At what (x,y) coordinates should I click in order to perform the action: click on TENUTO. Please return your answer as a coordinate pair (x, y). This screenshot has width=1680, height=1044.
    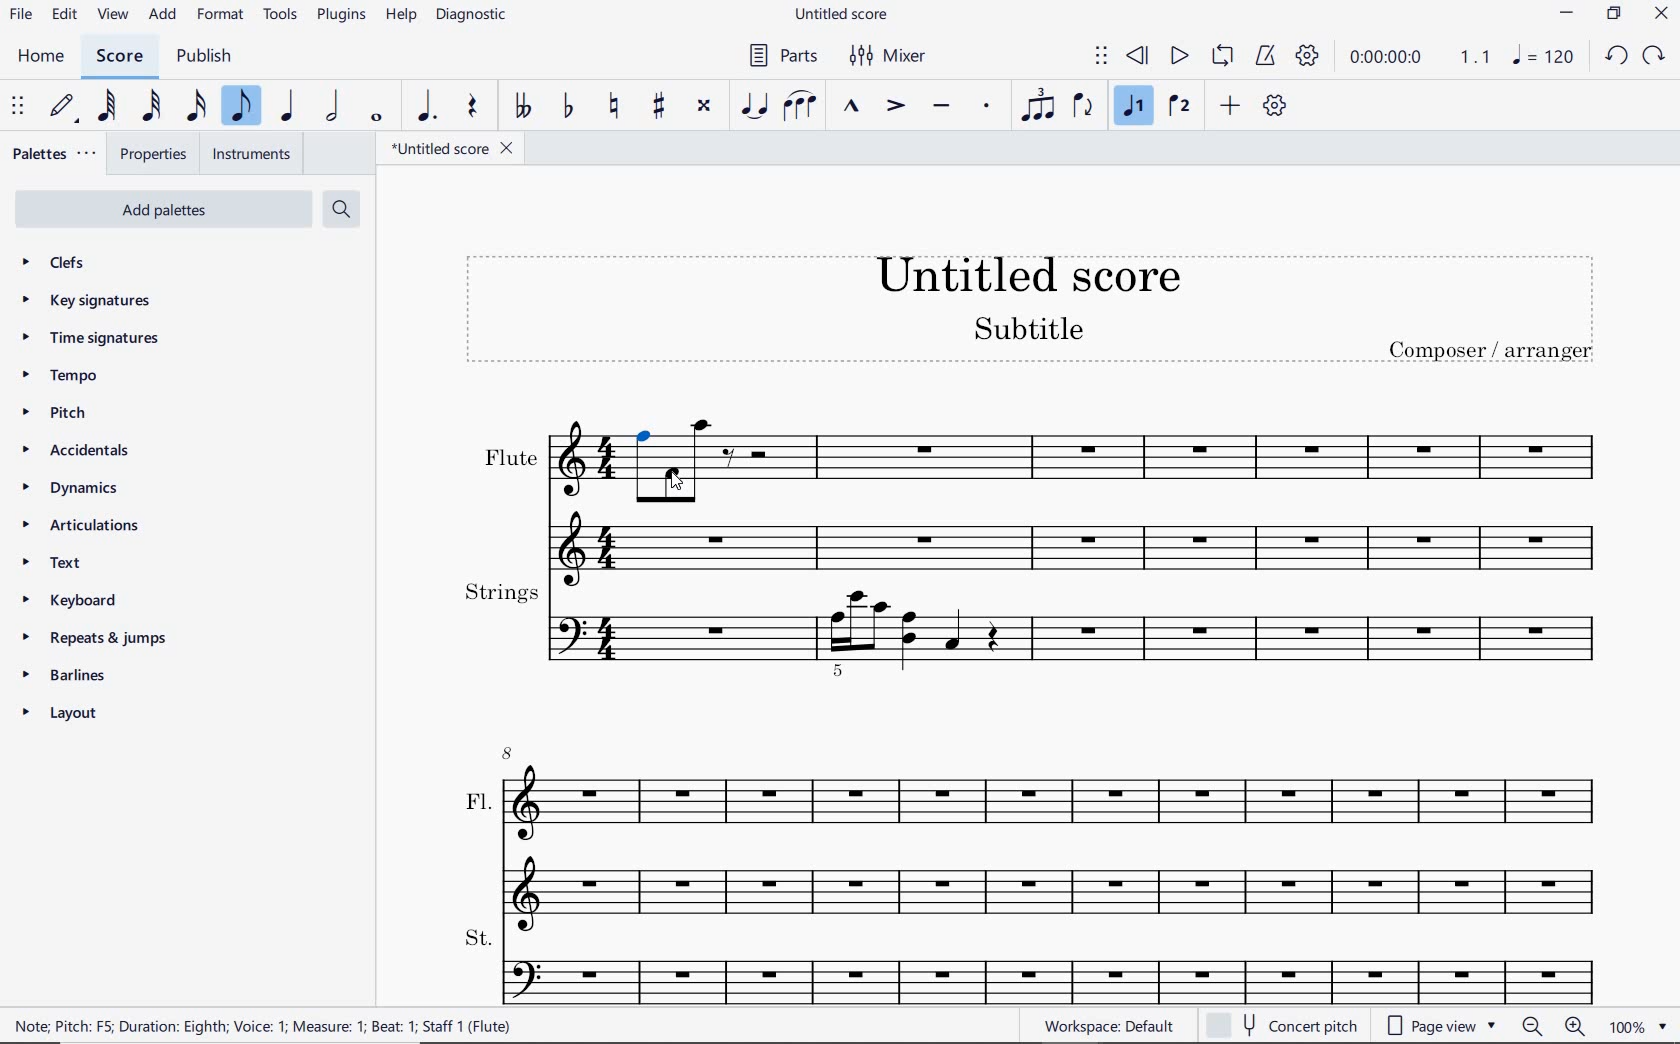
    Looking at the image, I should click on (942, 107).